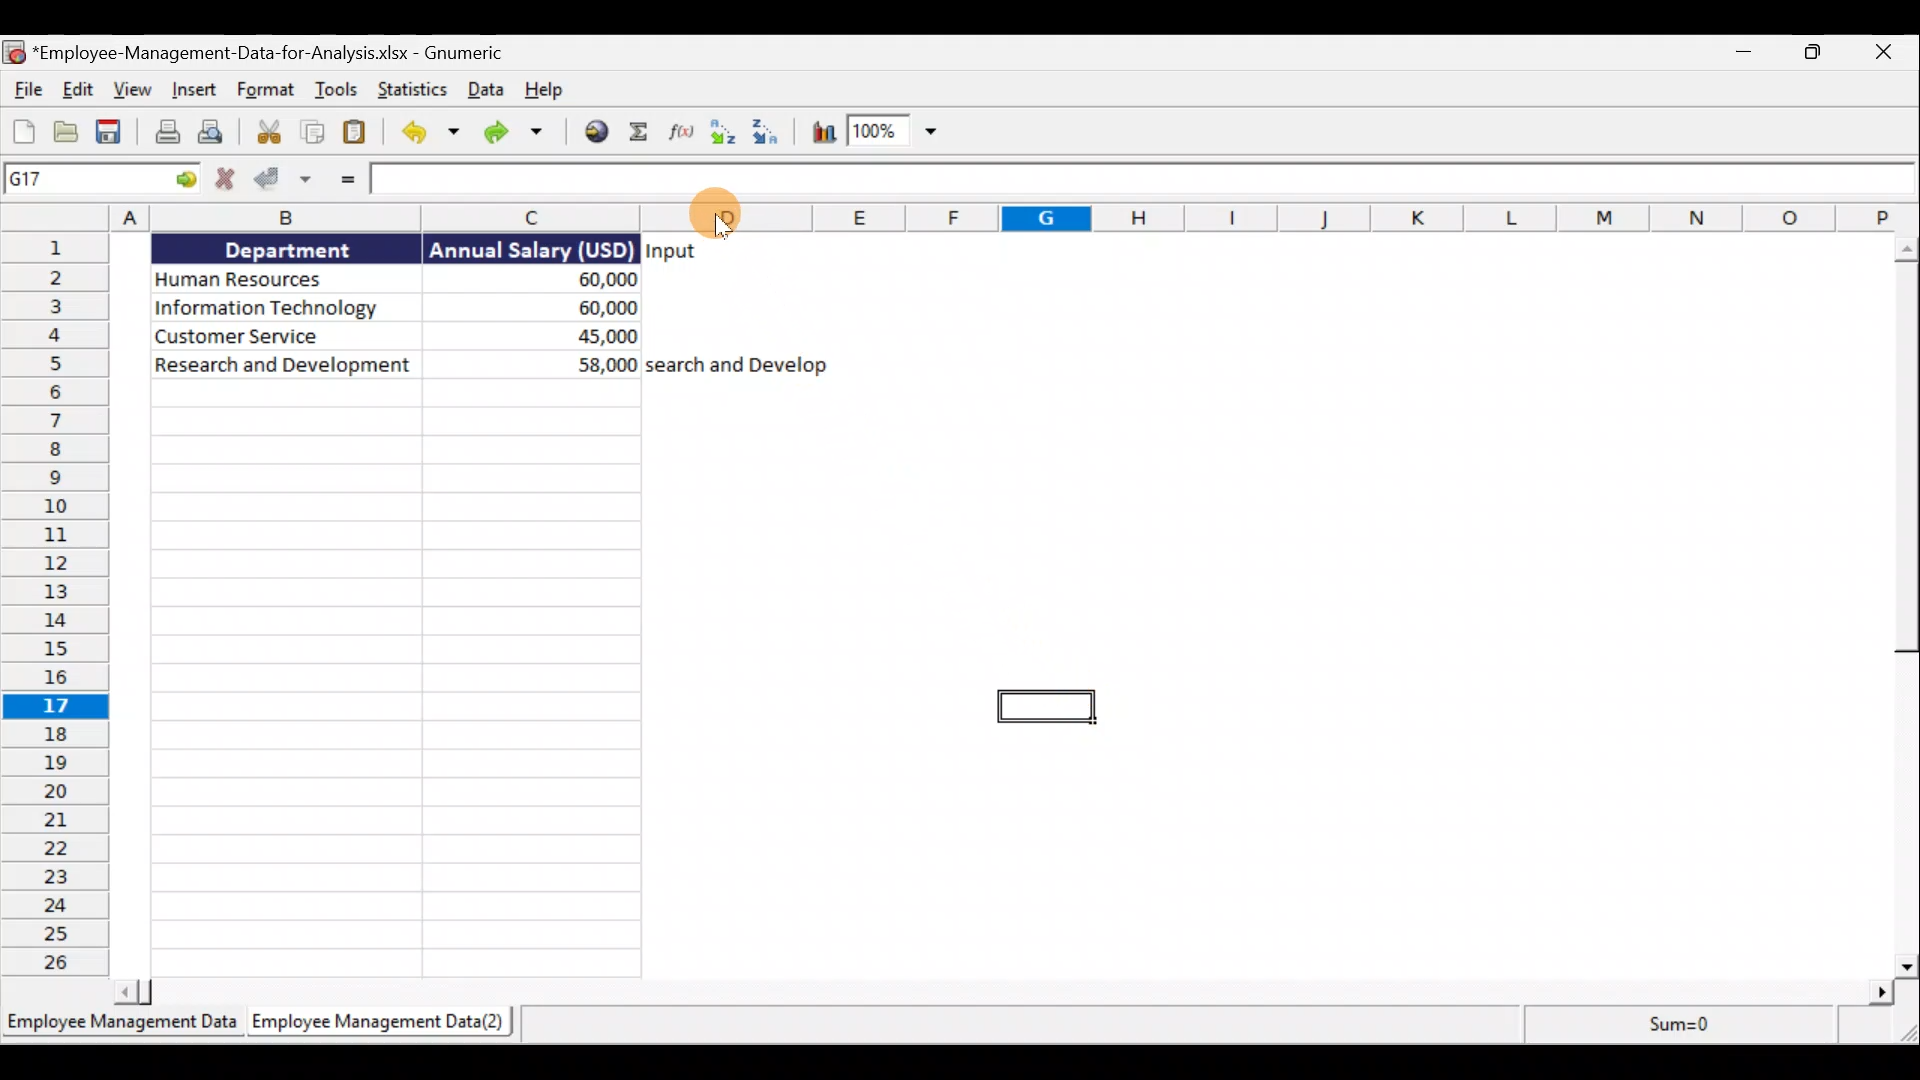 Image resolution: width=1920 pixels, height=1080 pixels. What do you see at coordinates (737, 366) in the screenshot?
I see `search and develop` at bounding box center [737, 366].